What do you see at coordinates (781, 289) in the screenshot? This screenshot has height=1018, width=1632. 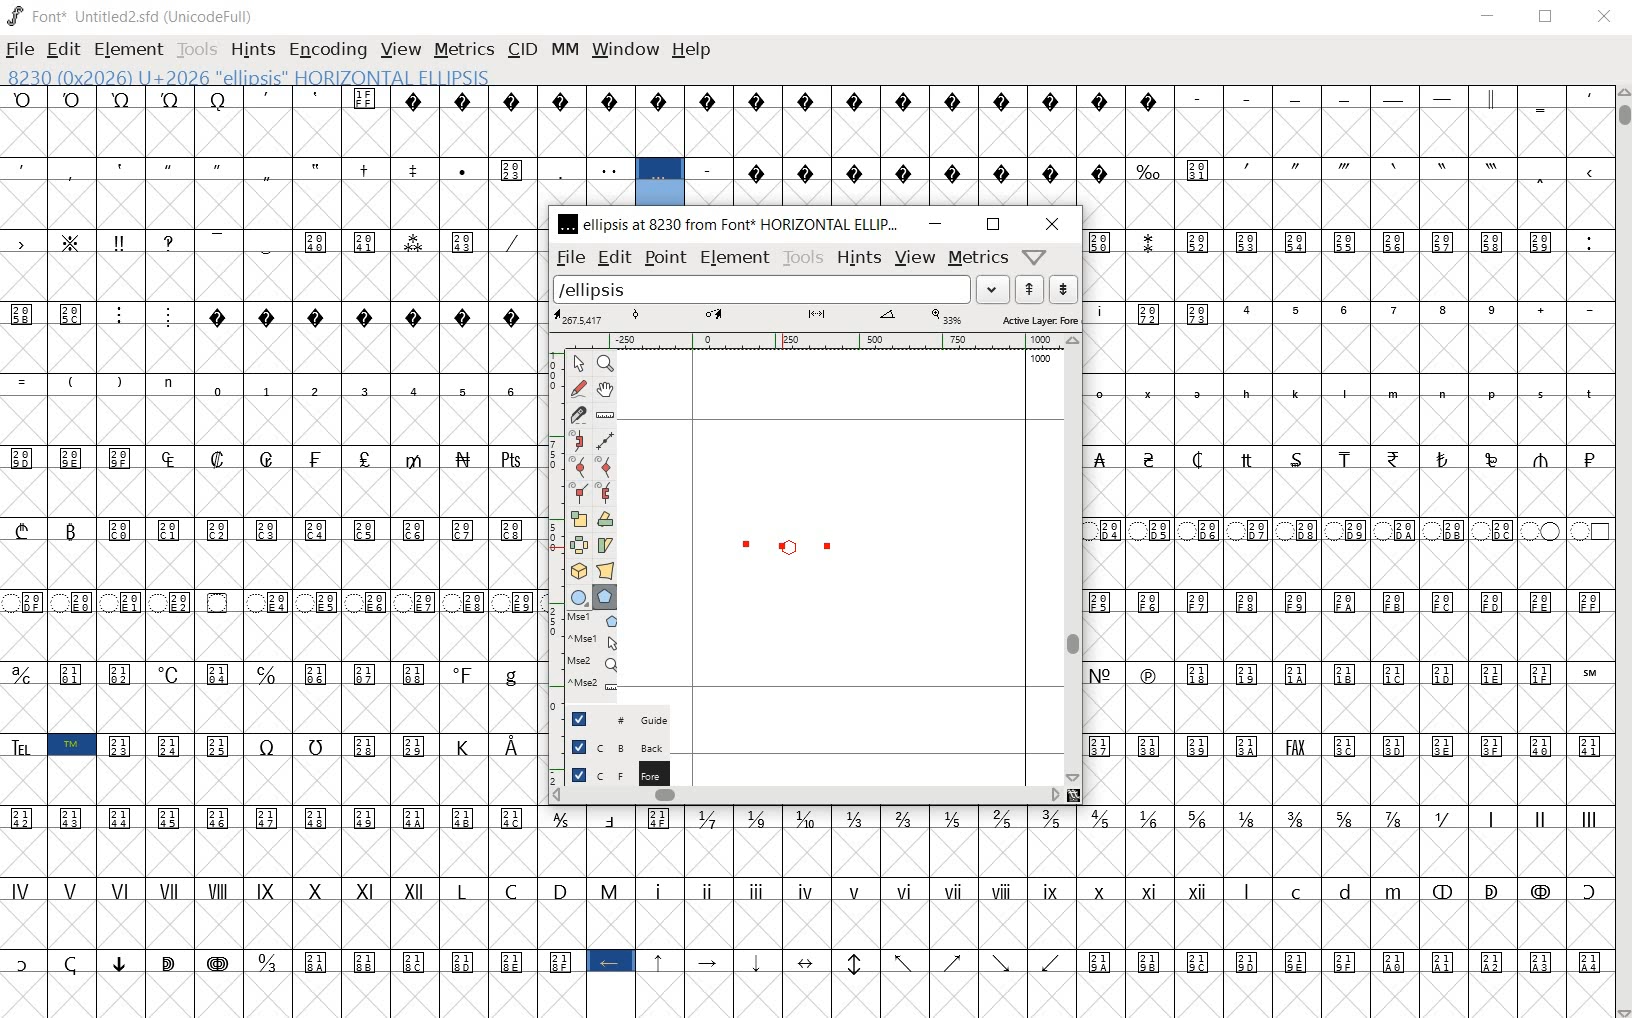 I see `load word list` at bounding box center [781, 289].